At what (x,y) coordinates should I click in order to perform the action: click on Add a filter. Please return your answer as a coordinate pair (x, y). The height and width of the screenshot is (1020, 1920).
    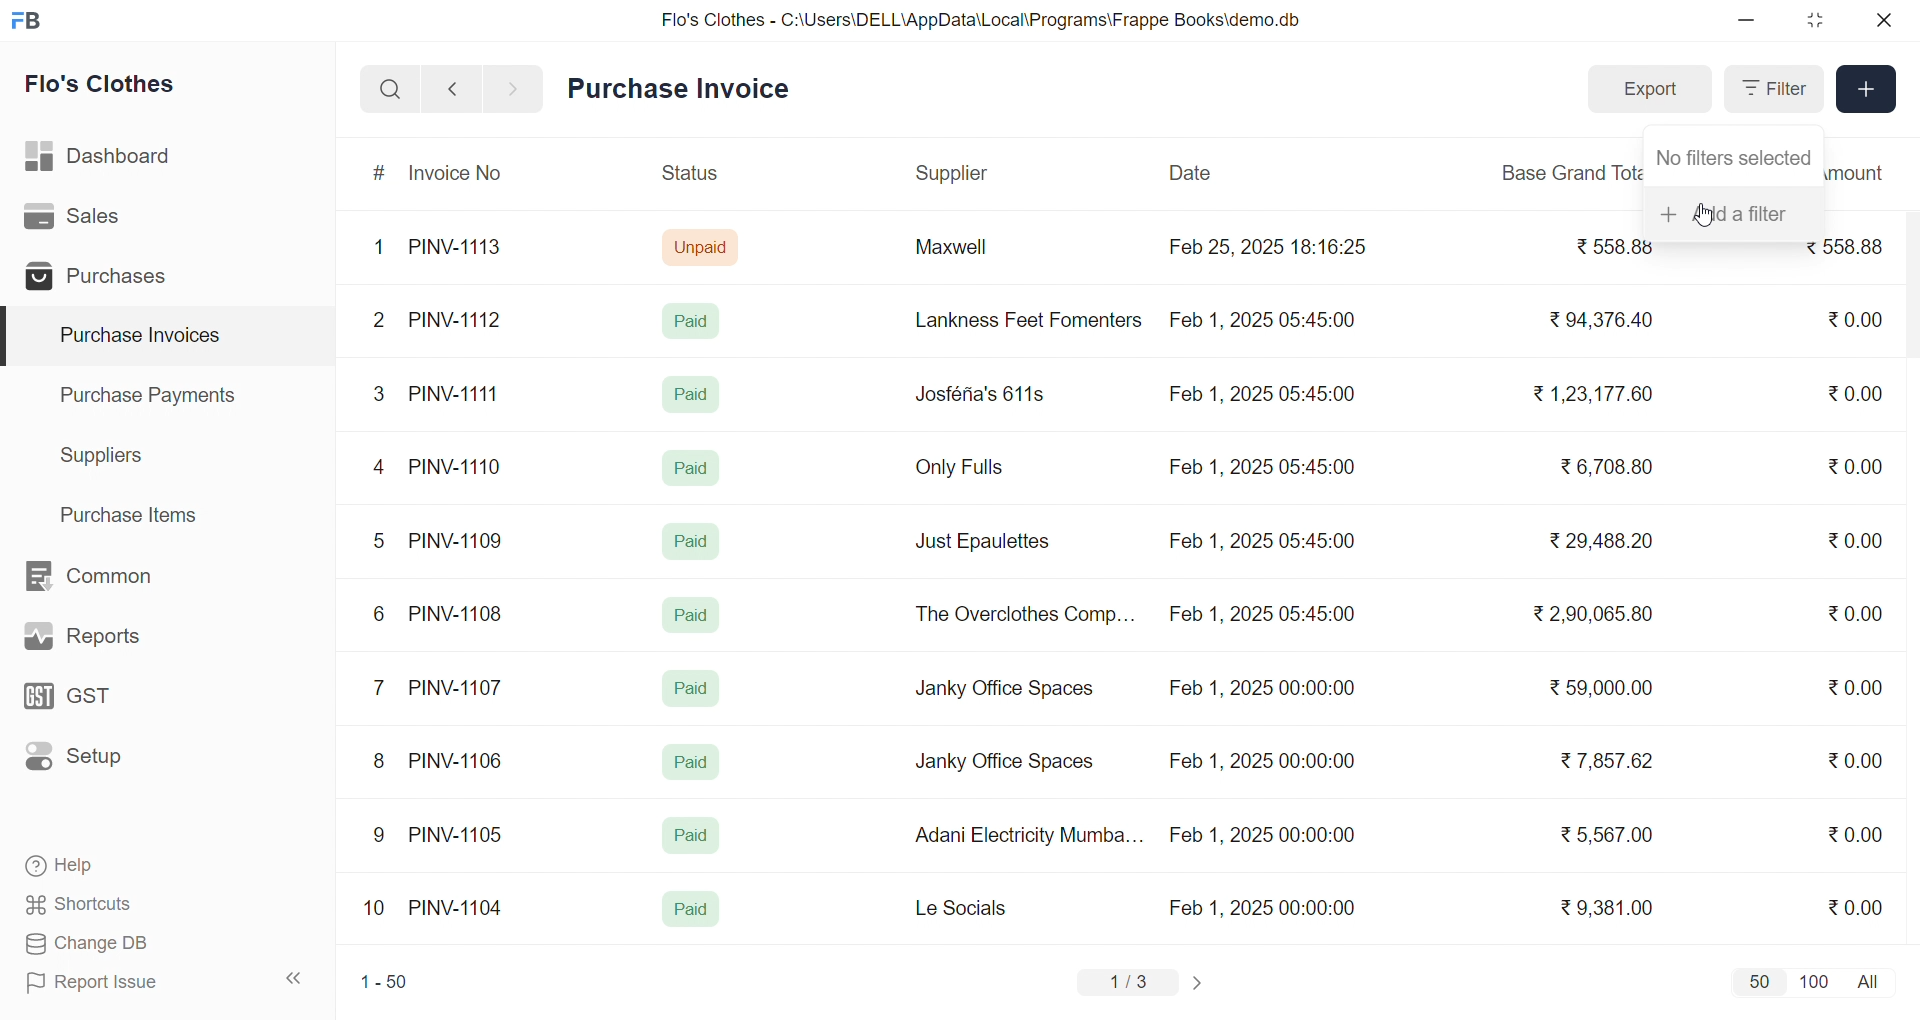
    Looking at the image, I should click on (1734, 211).